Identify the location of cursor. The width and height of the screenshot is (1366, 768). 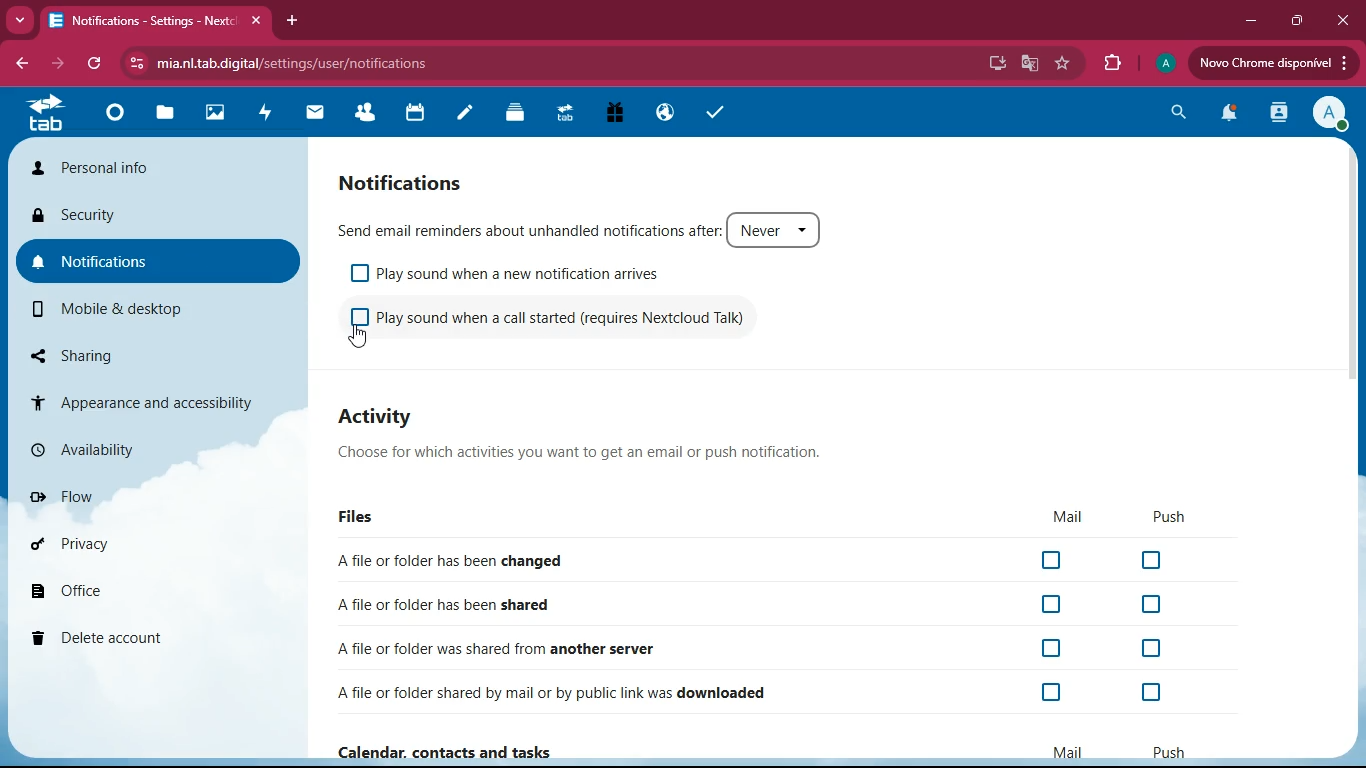
(357, 338).